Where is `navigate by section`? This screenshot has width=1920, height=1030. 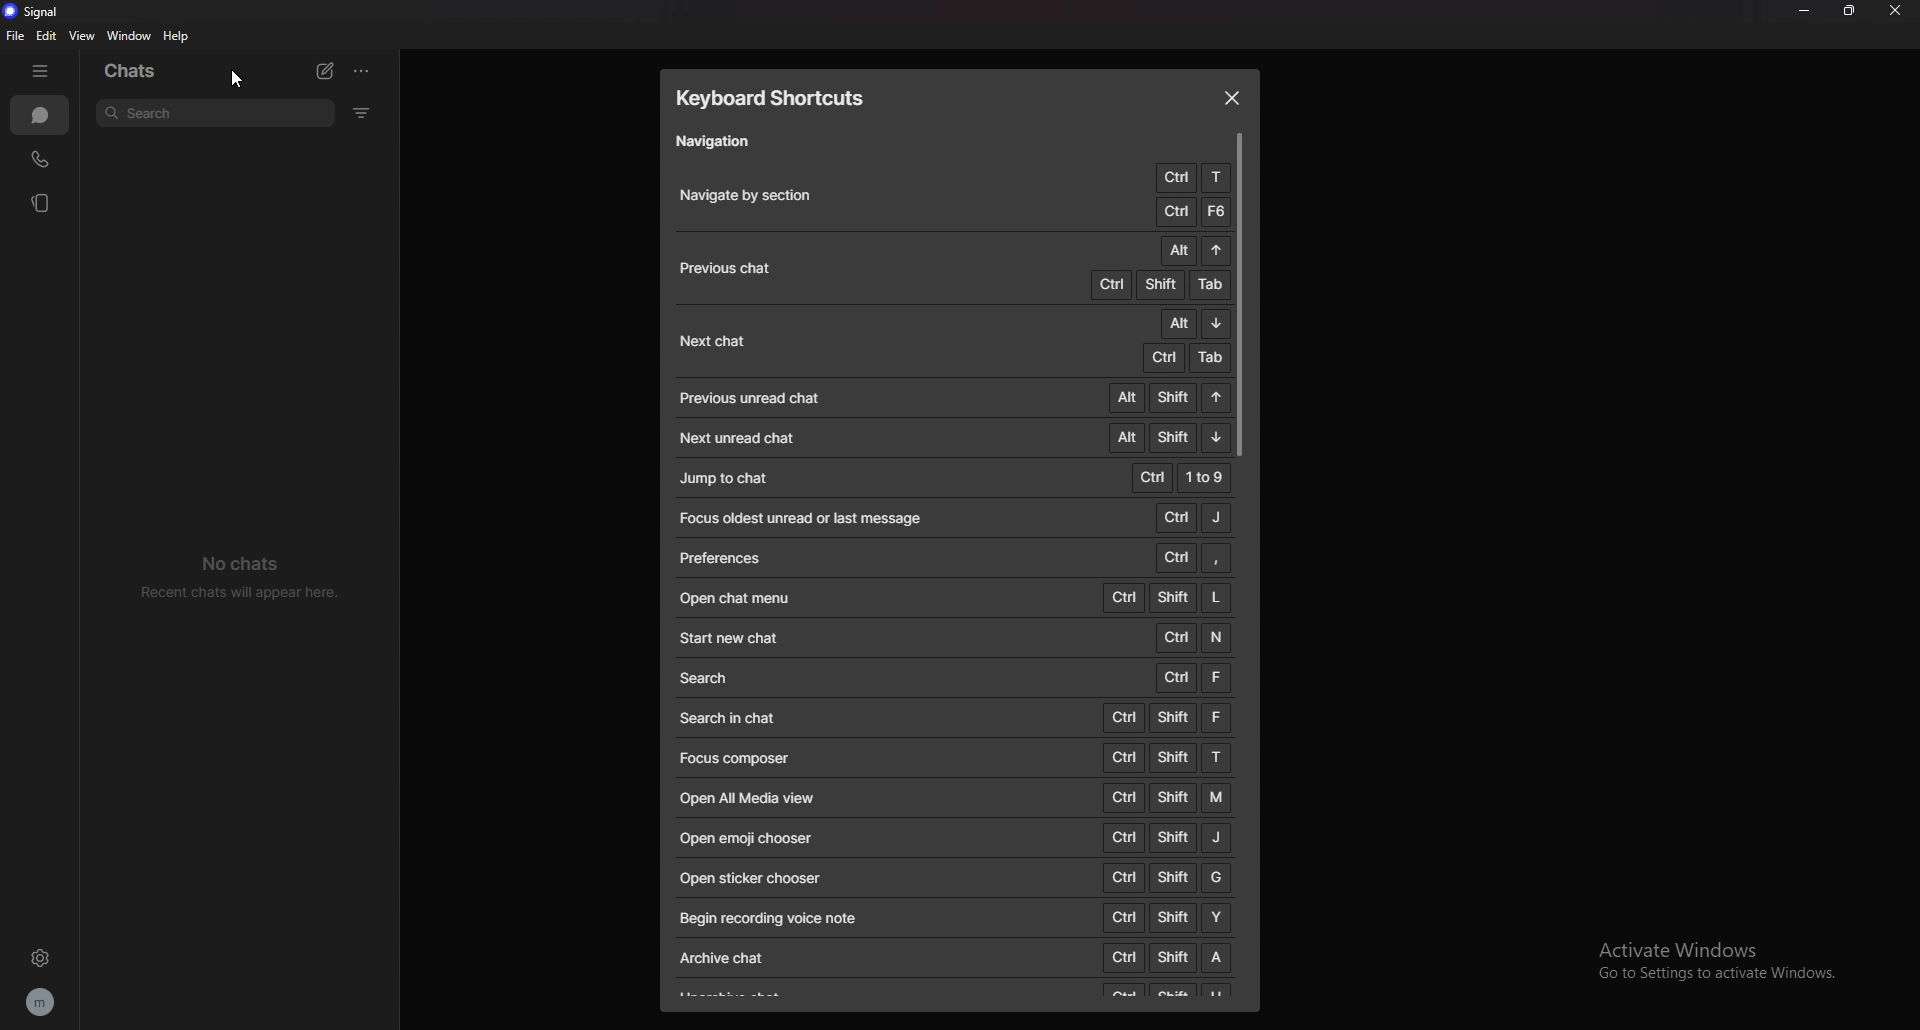
navigate by section is located at coordinates (759, 195).